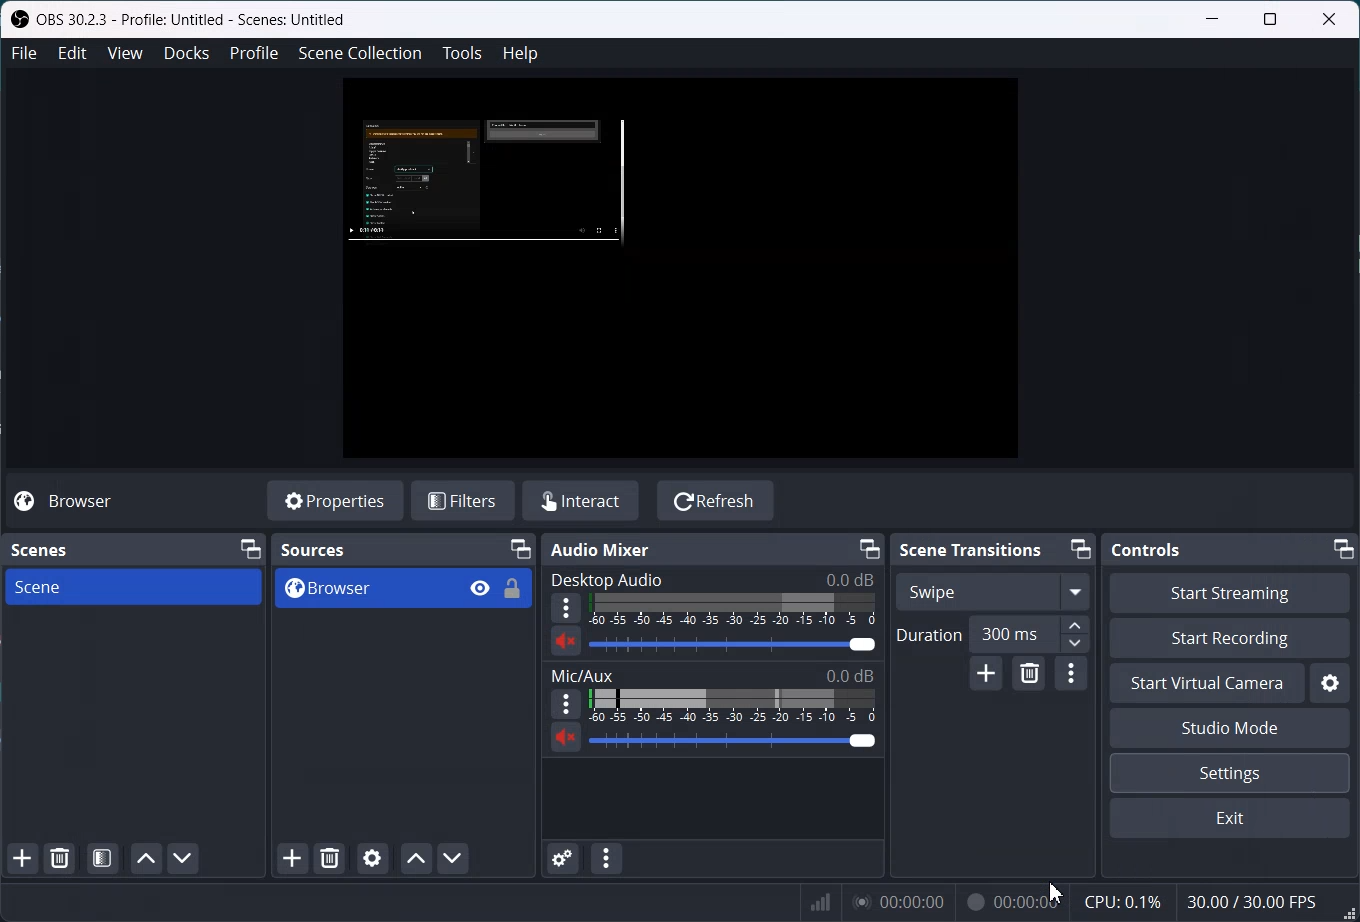 Image resolution: width=1360 pixels, height=922 pixels. I want to click on Desktop Audio 0.0 dB, so click(709, 578).